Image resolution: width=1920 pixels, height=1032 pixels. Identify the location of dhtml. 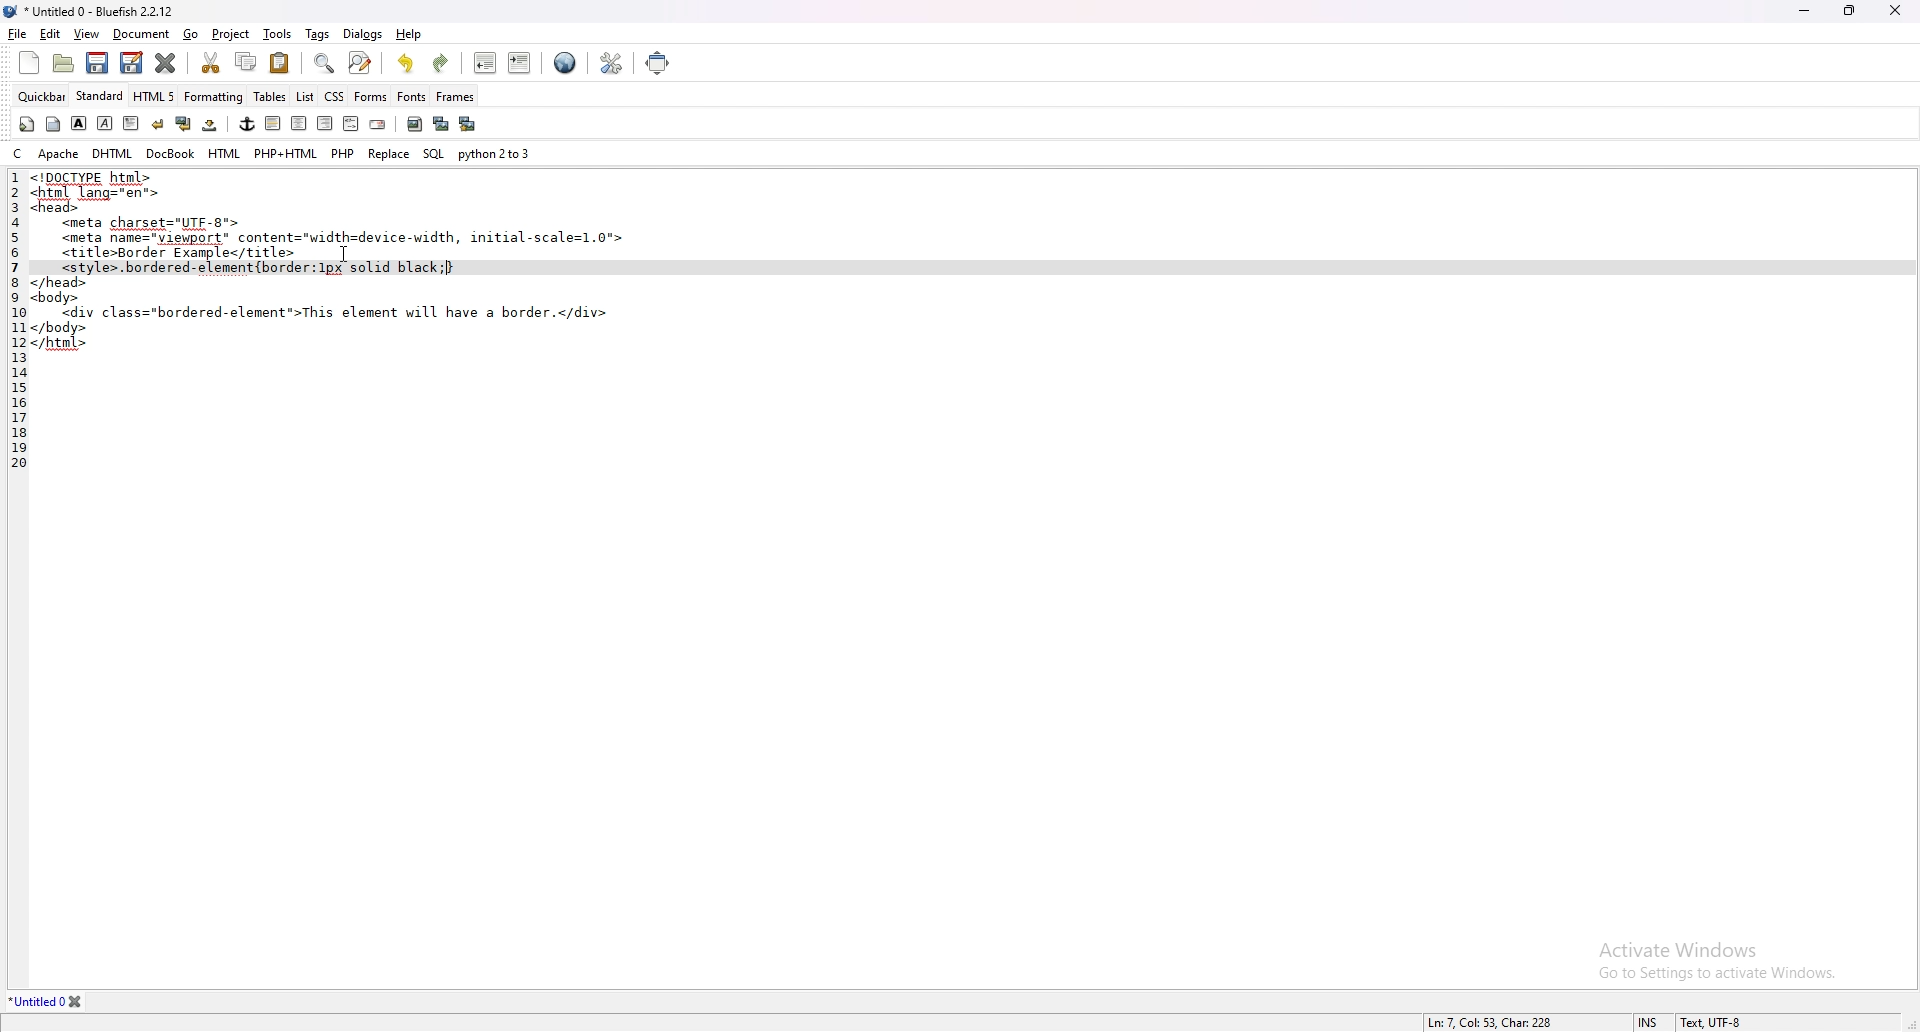
(114, 152).